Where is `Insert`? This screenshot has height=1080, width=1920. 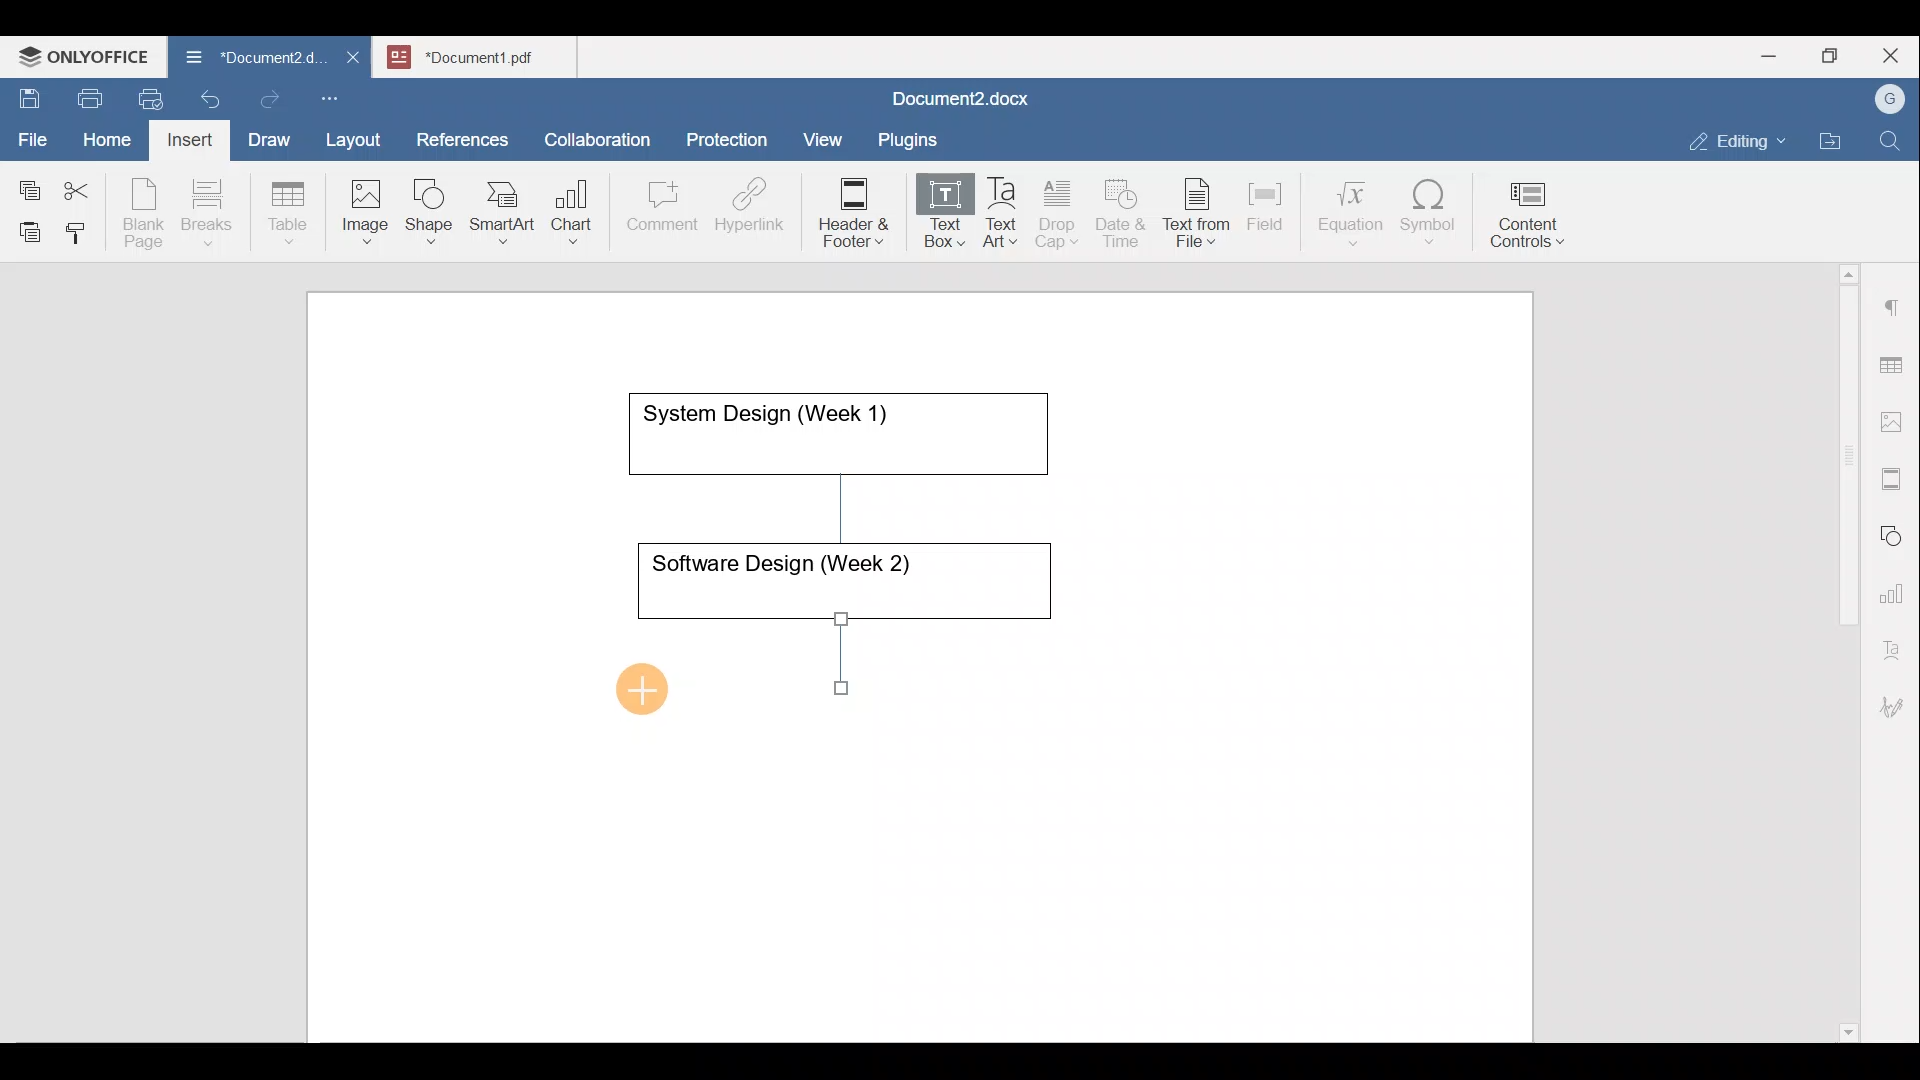 Insert is located at coordinates (184, 136).